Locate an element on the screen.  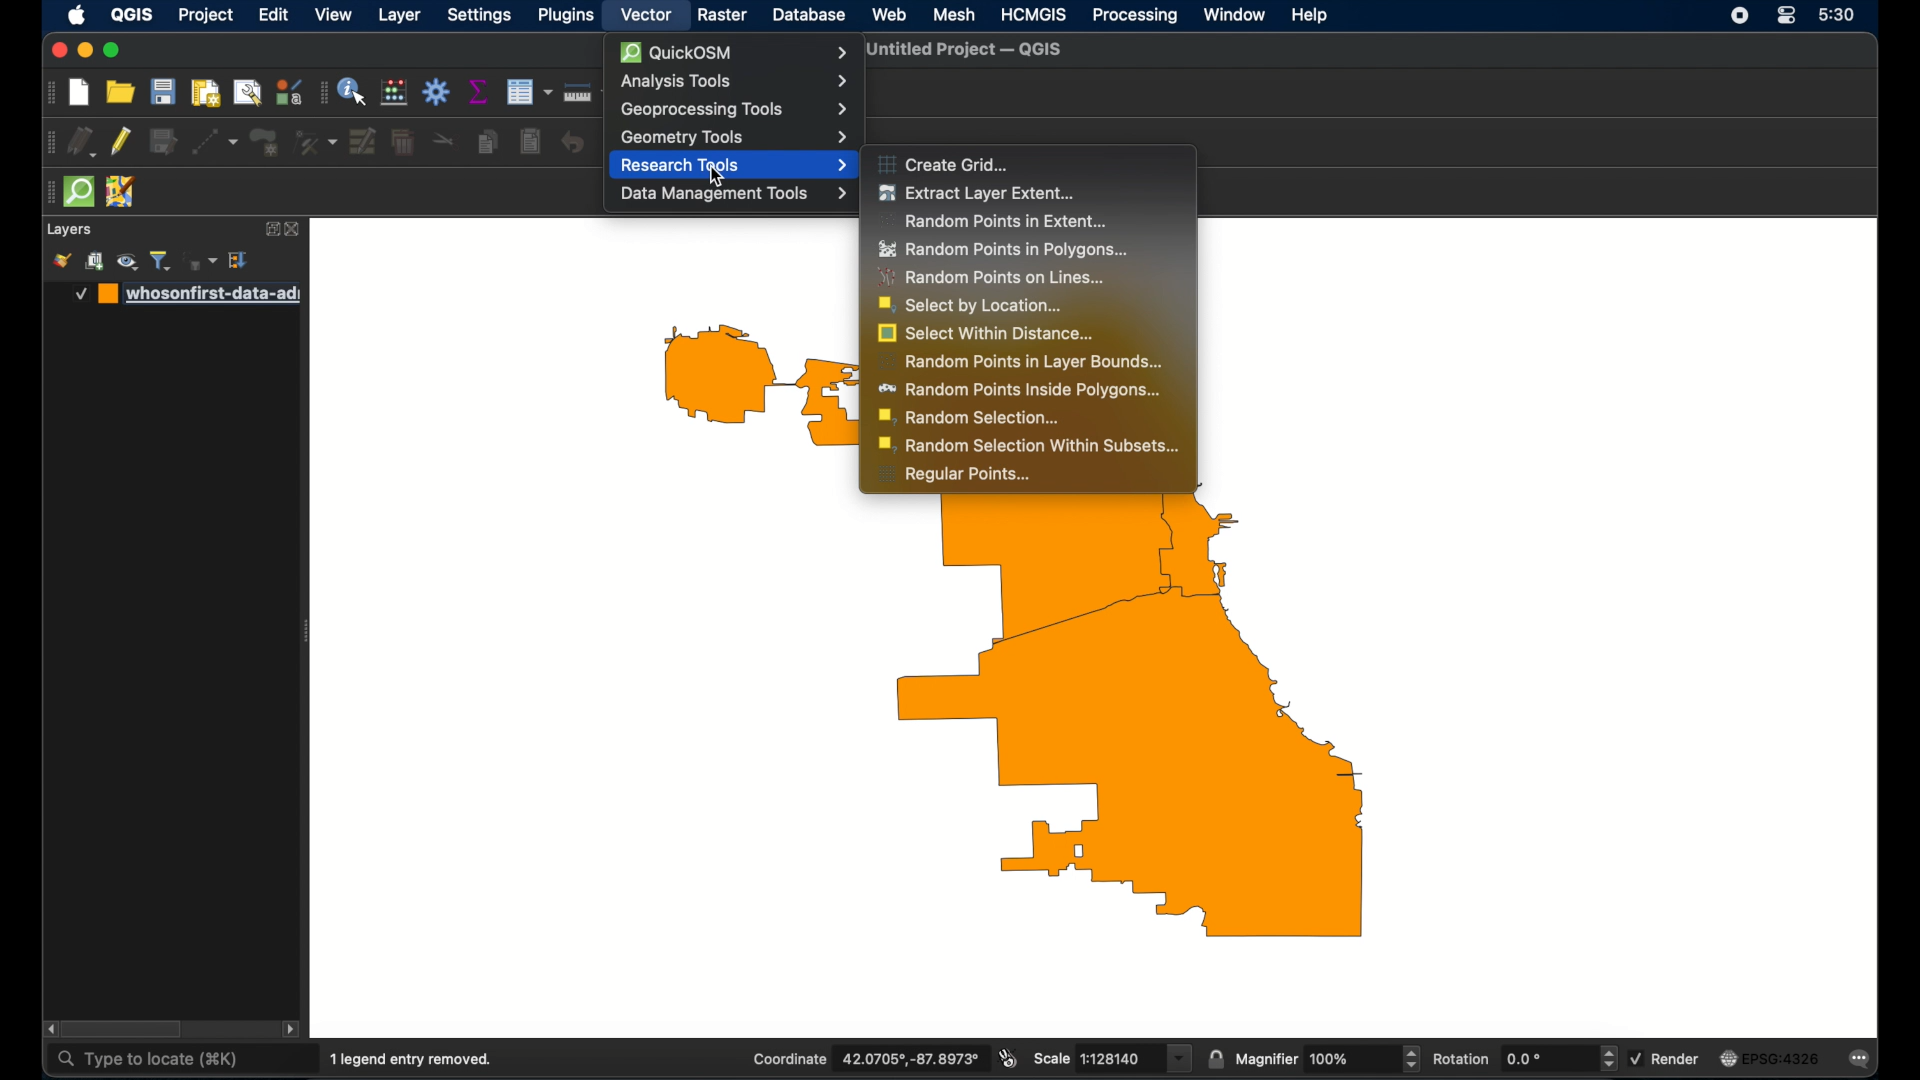
drag handle is located at coordinates (47, 192).